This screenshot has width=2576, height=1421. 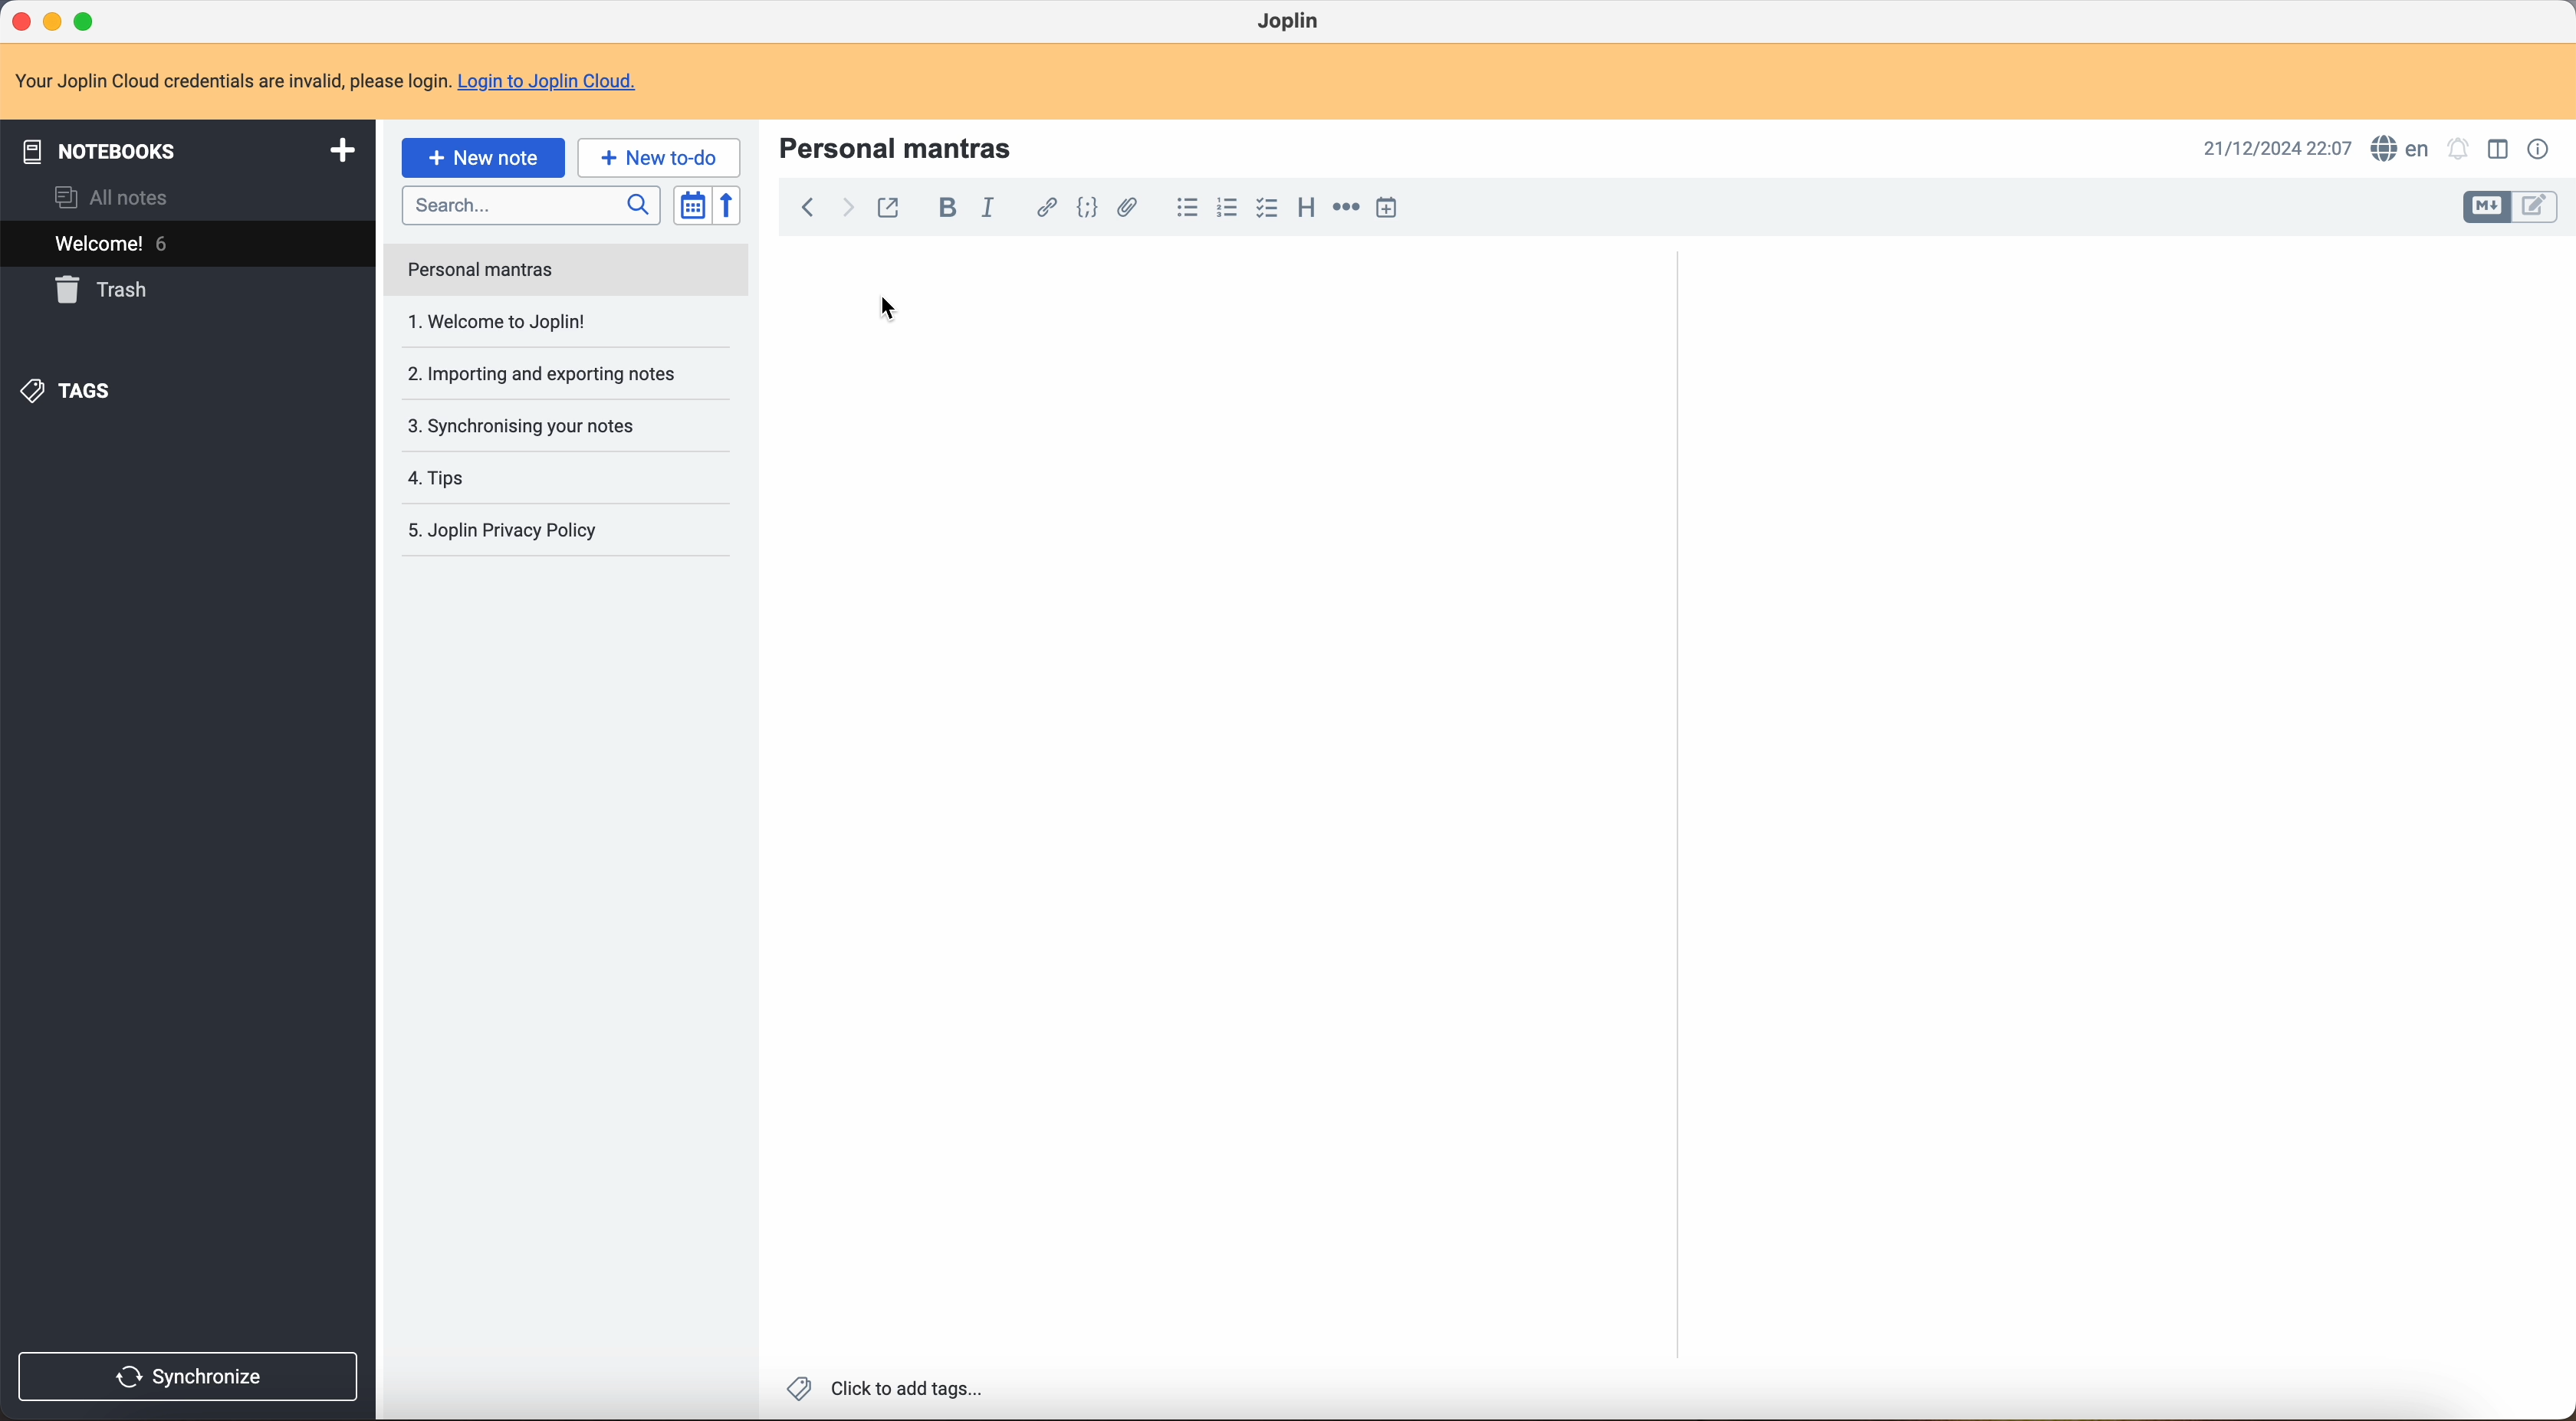 I want to click on tags, so click(x=71, y=393).